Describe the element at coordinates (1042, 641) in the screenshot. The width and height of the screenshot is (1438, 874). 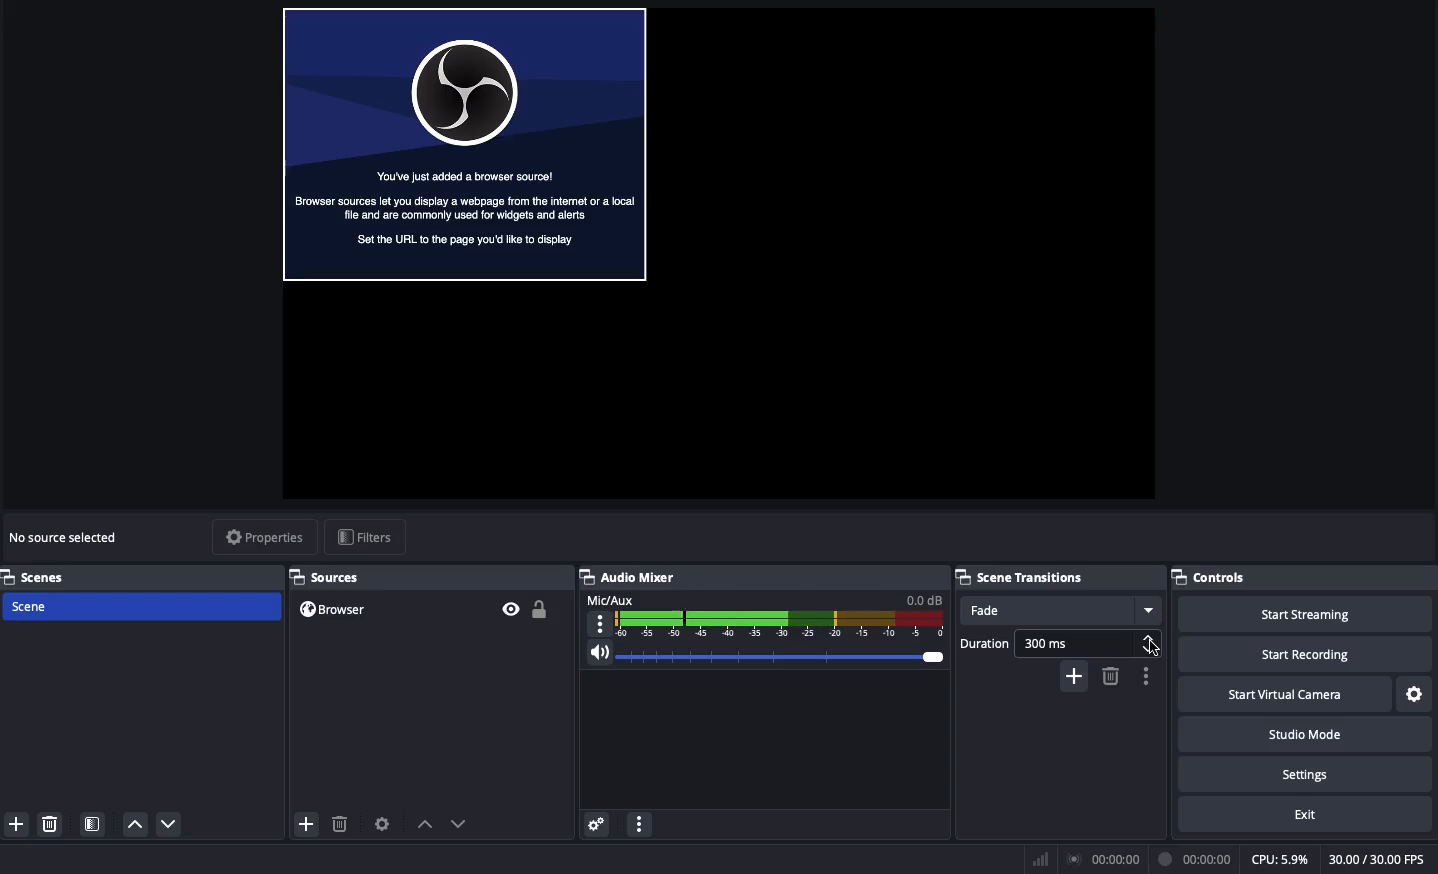
I see `Duration` at that location.